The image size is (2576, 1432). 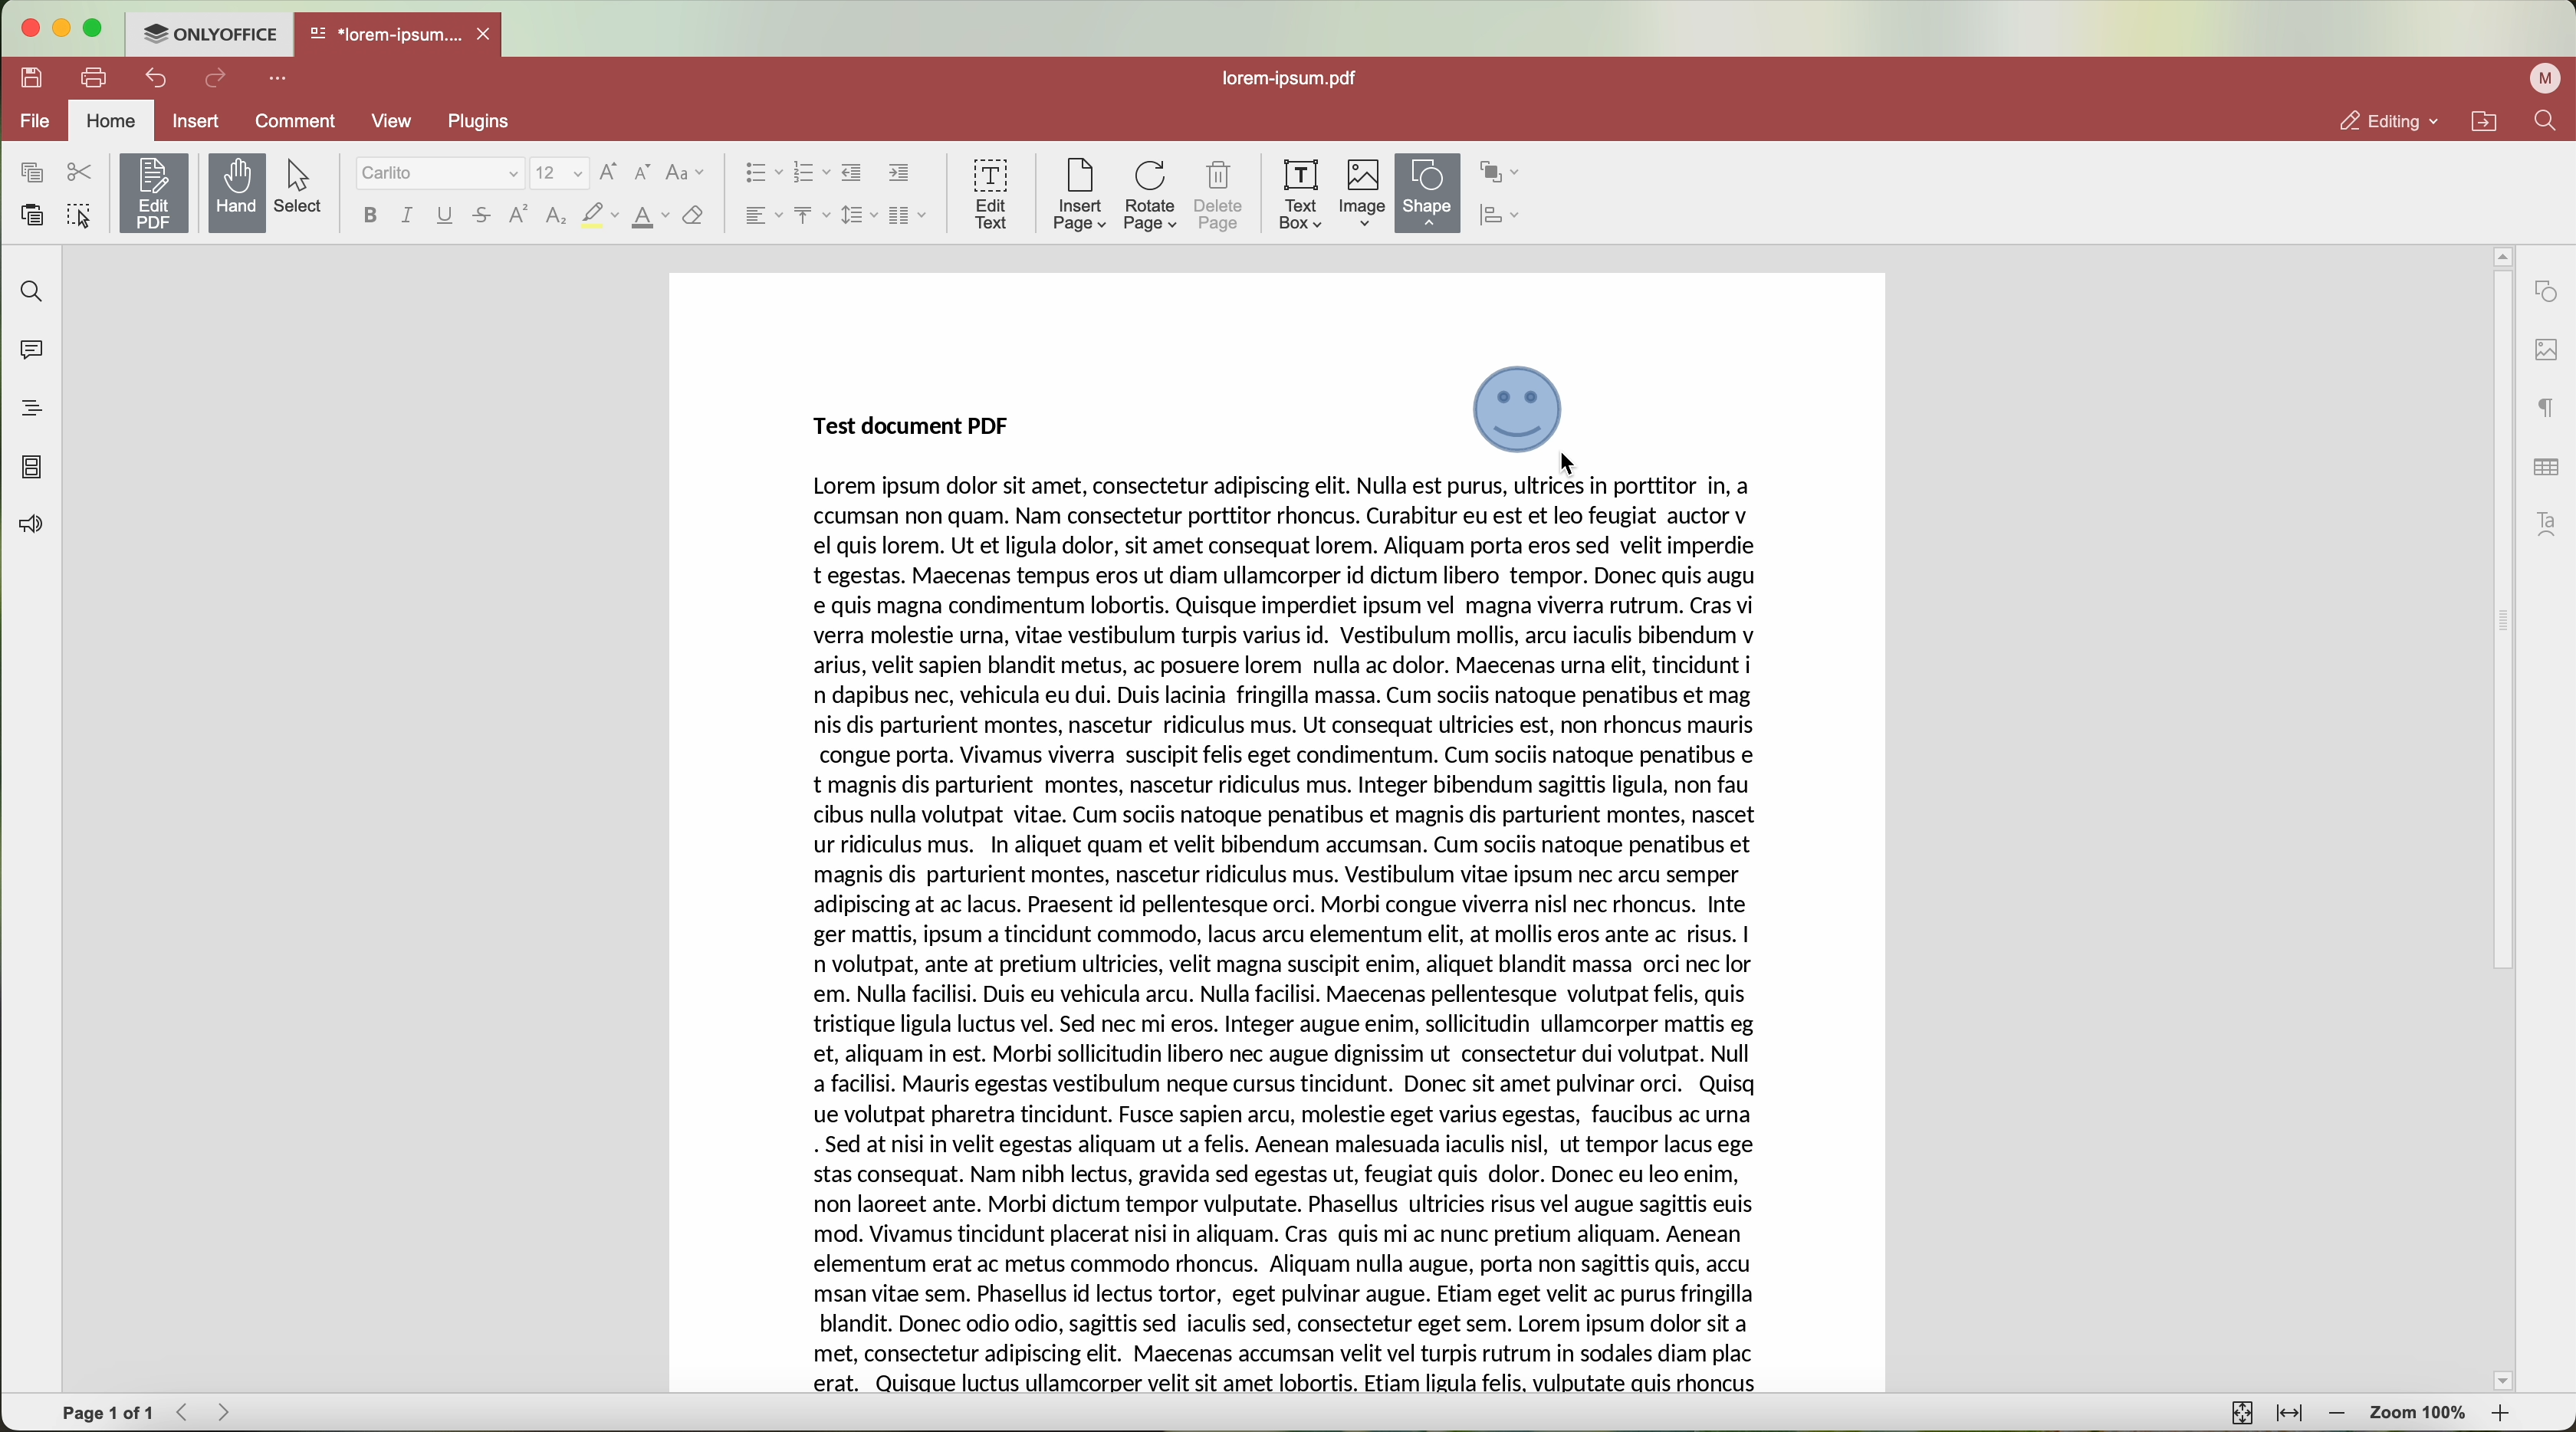 I want to click on comment, so click(x=292, y=121).